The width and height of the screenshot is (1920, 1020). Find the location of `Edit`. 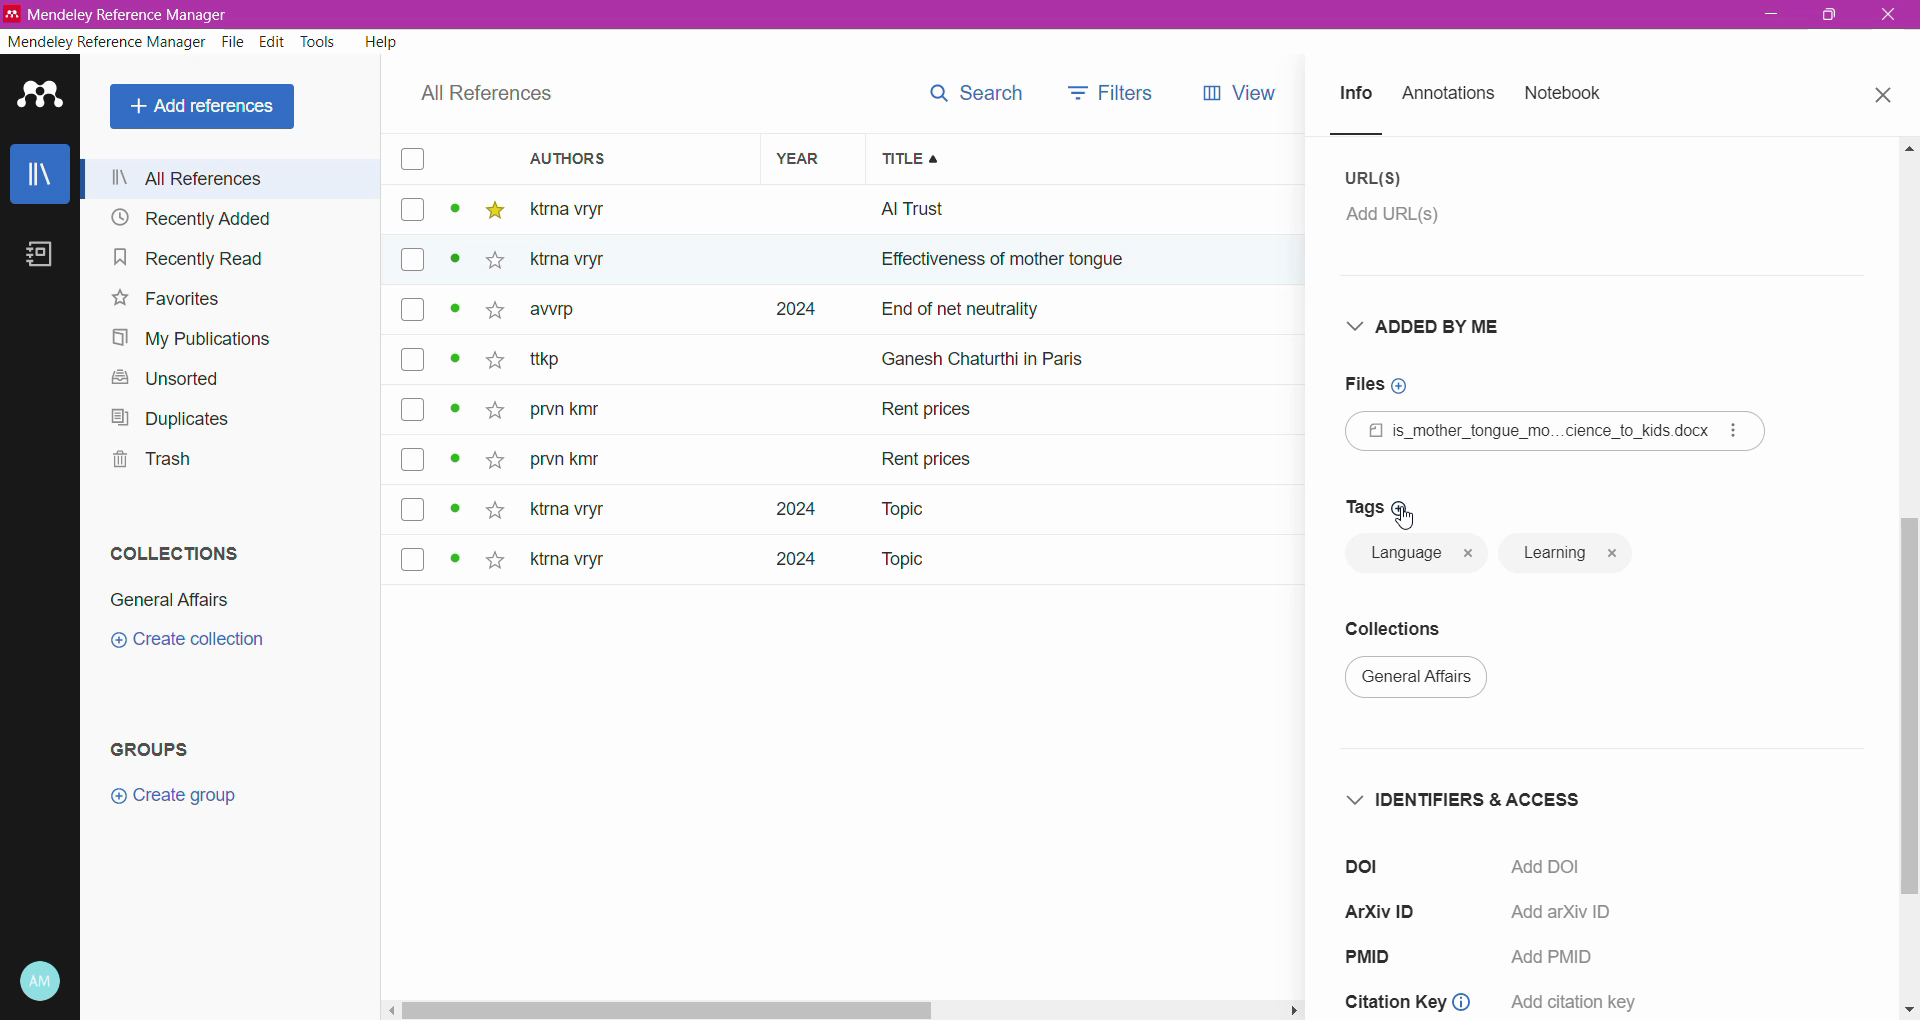

Edit is located at coordinates (274, 42).